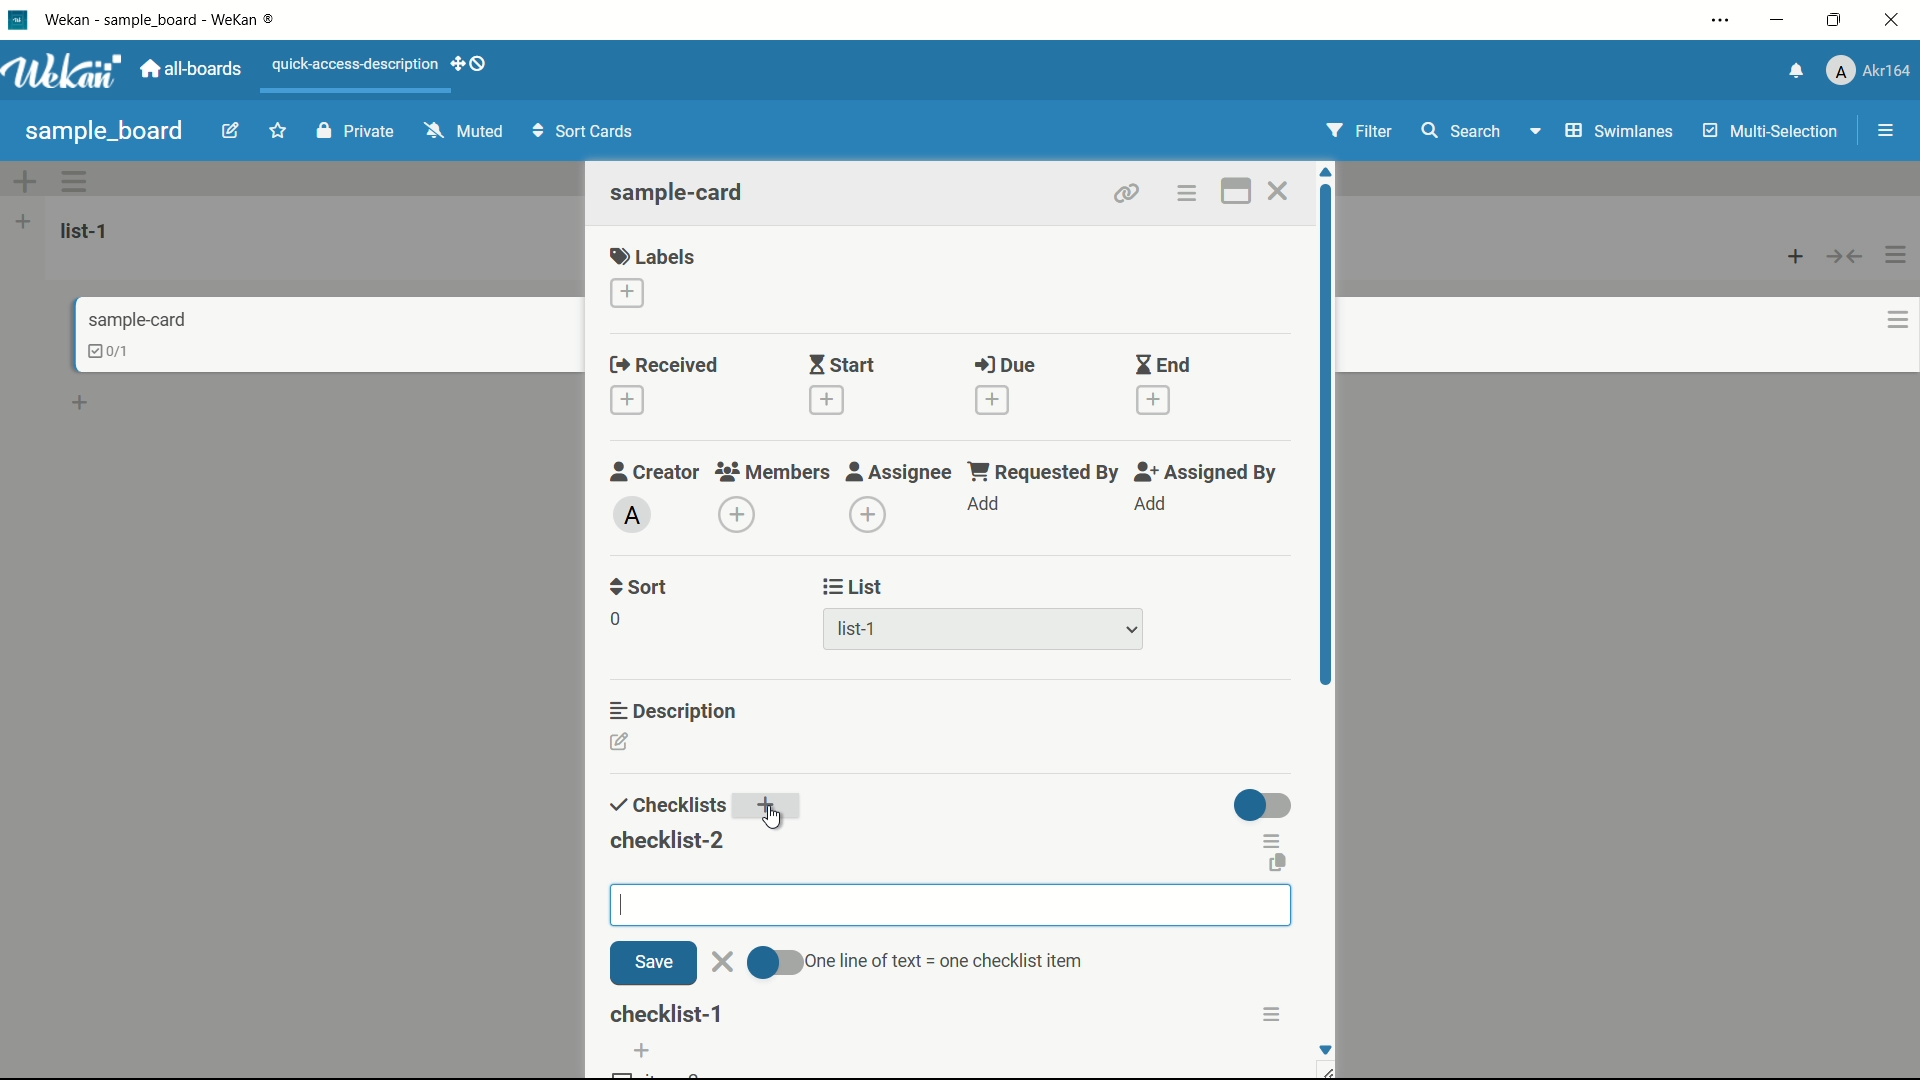  I want to click on add date, so click(991, 400).